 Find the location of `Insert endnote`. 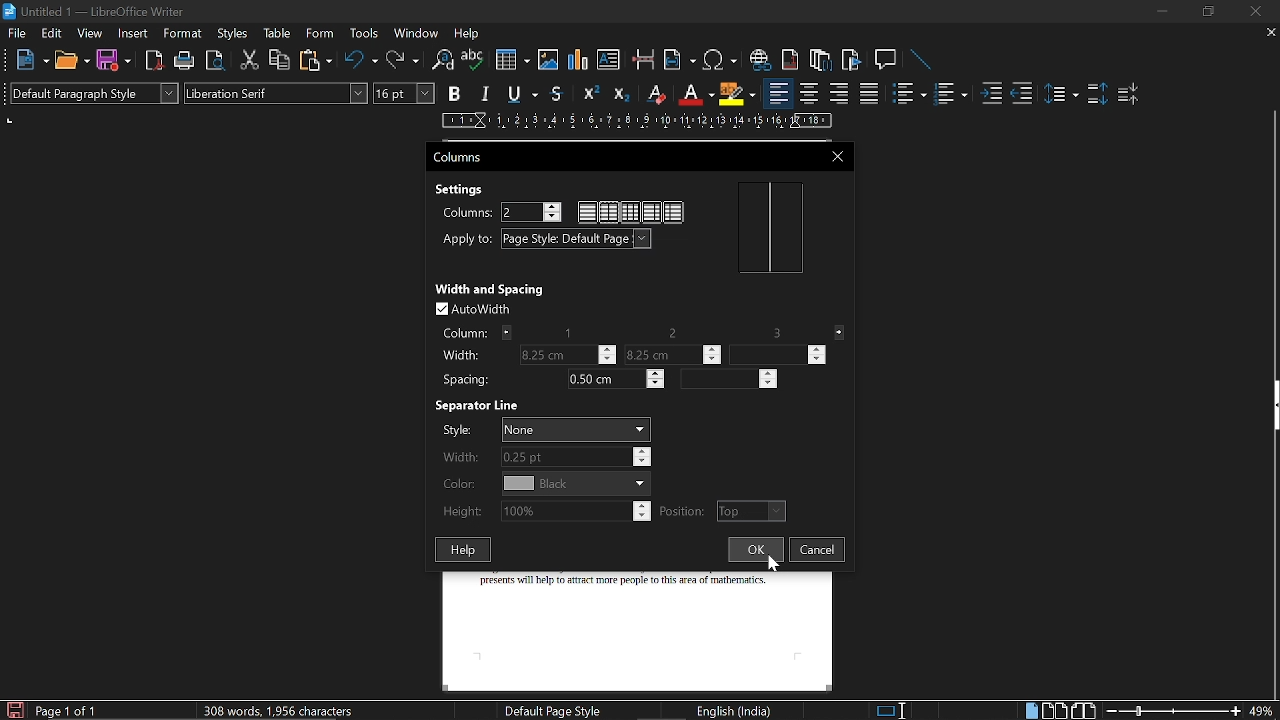

Insert endnote is located at coordinates (790, 59).